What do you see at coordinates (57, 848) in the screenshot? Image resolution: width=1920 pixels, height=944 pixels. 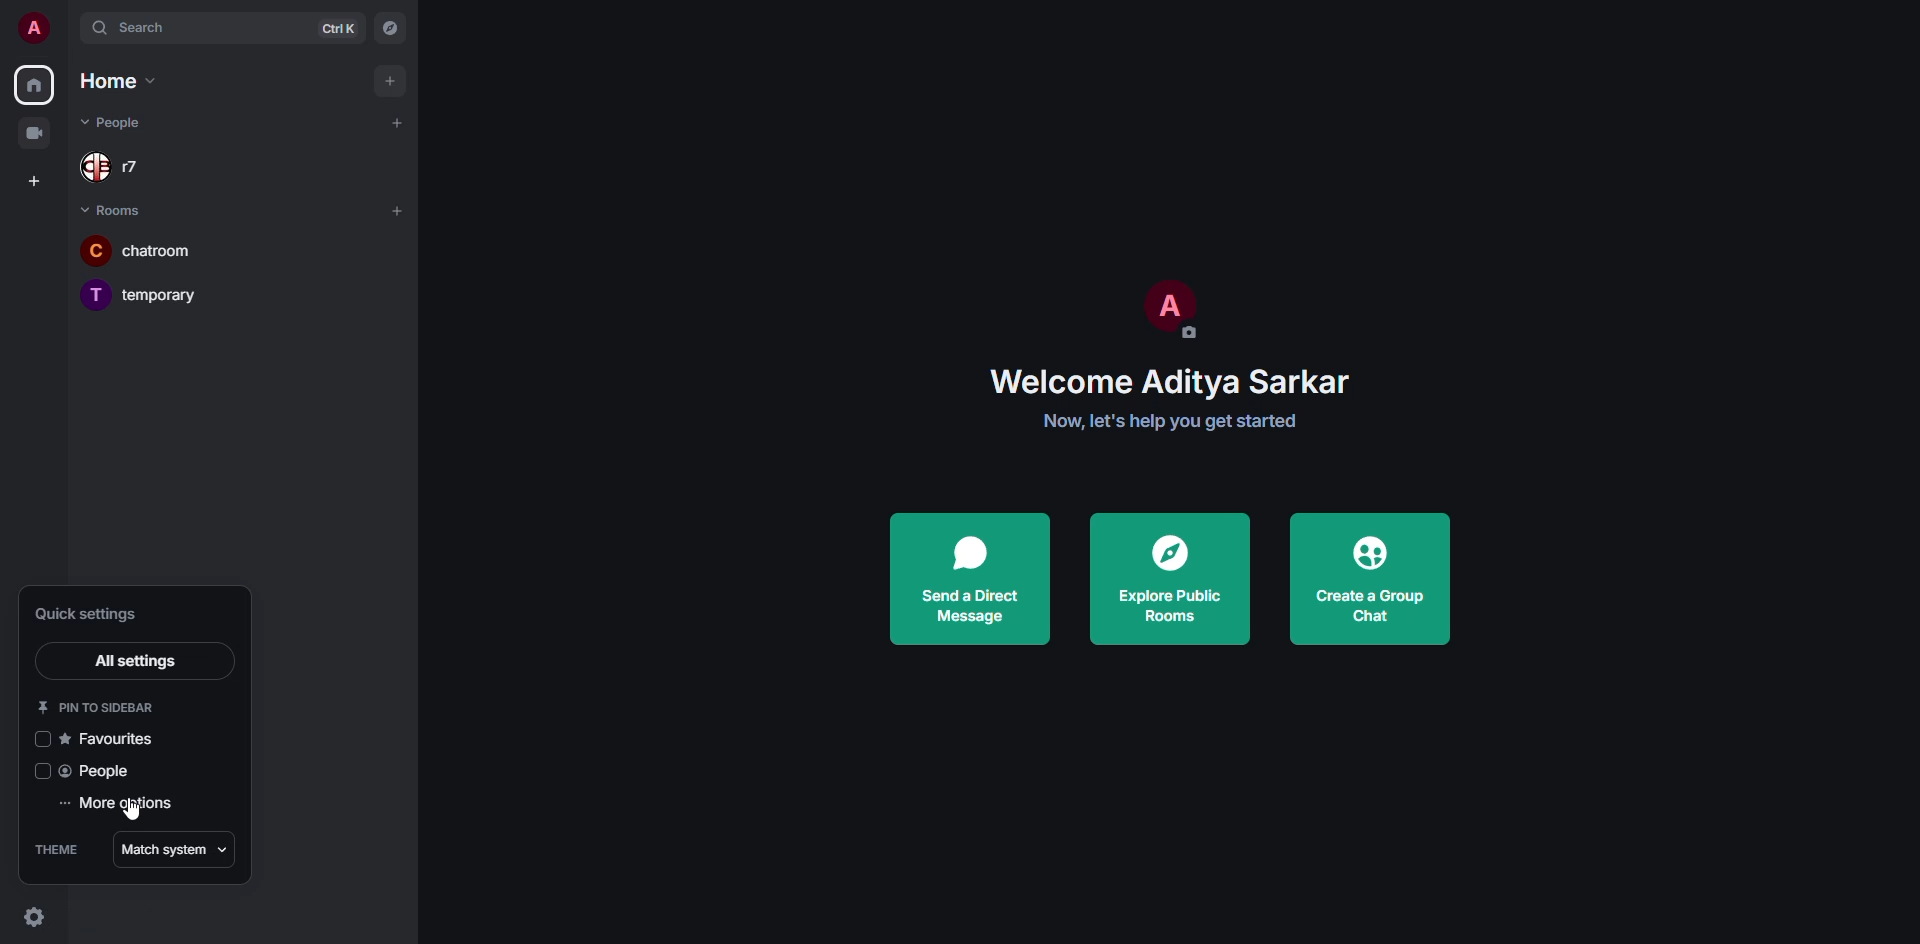 I see `theme` at bounding box center [57, 848].